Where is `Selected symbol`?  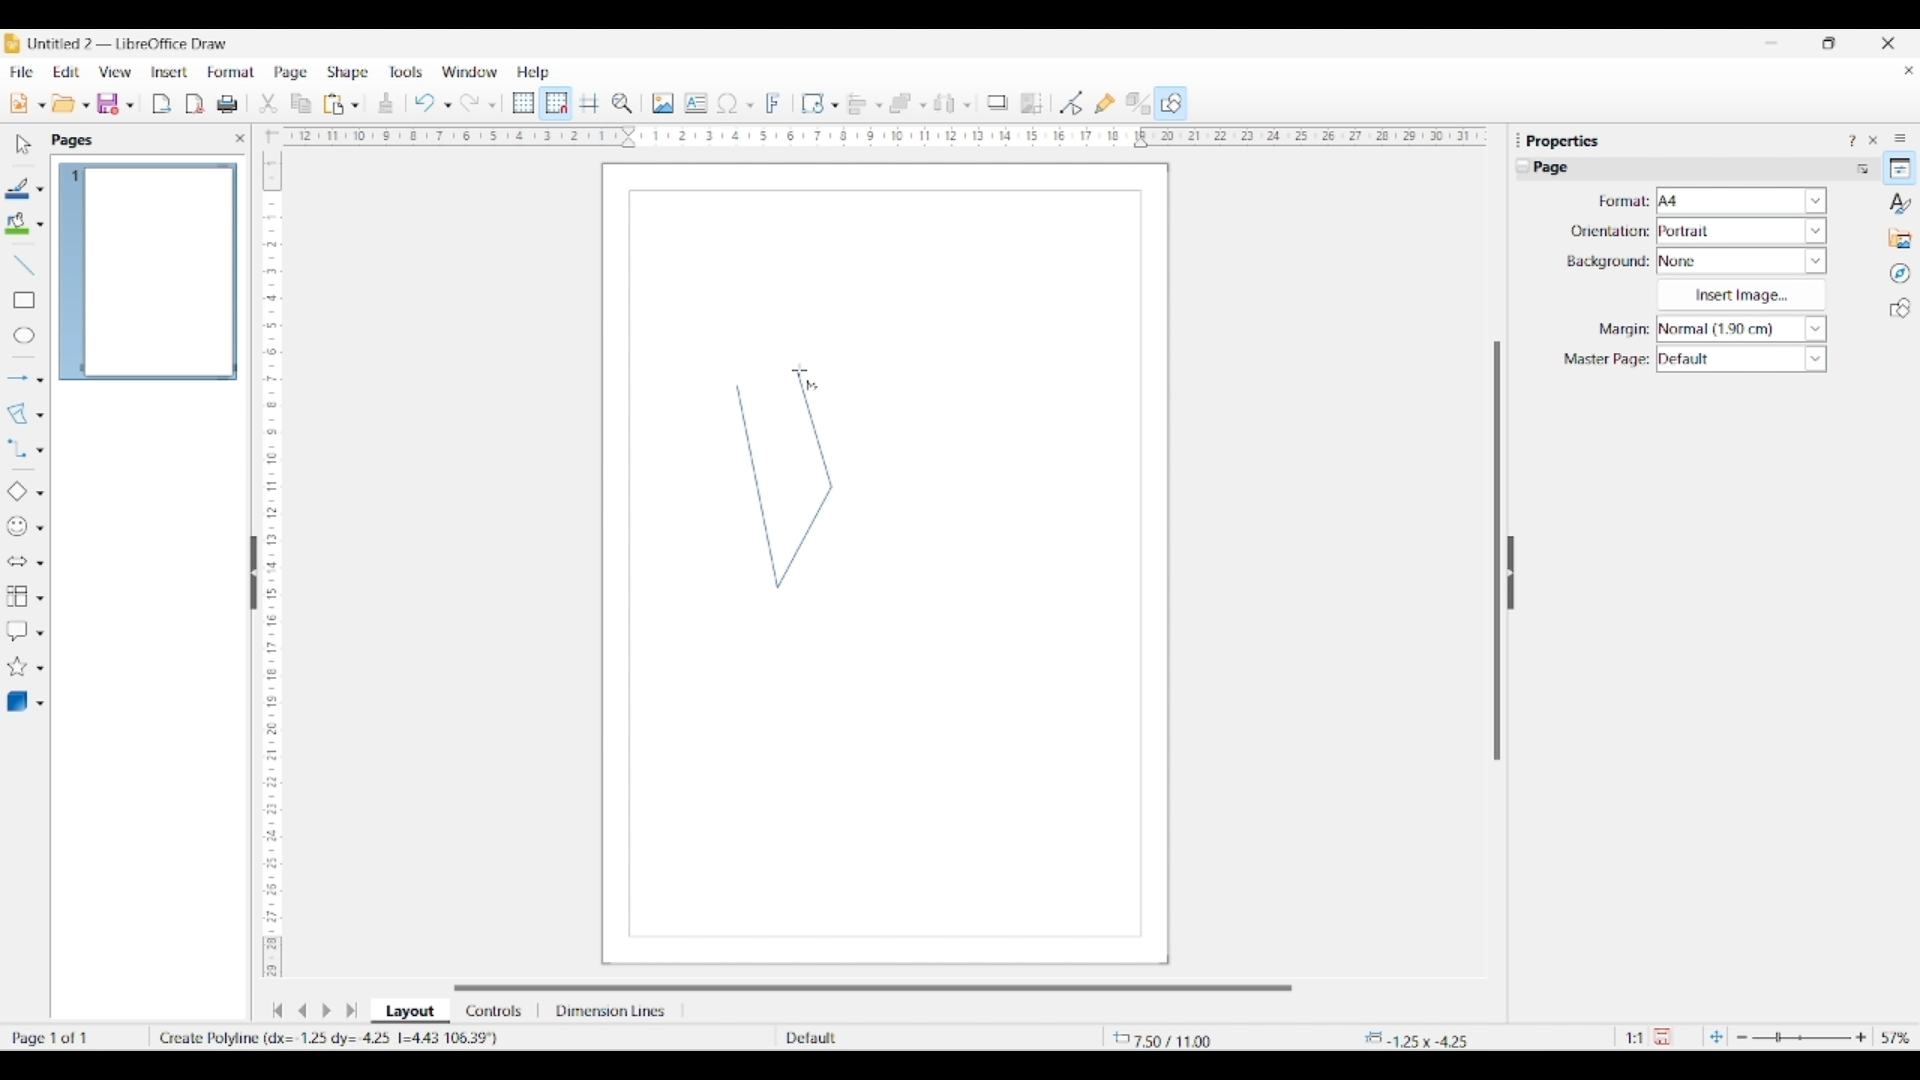 Selected symbol is located at coordinates (18, 527).